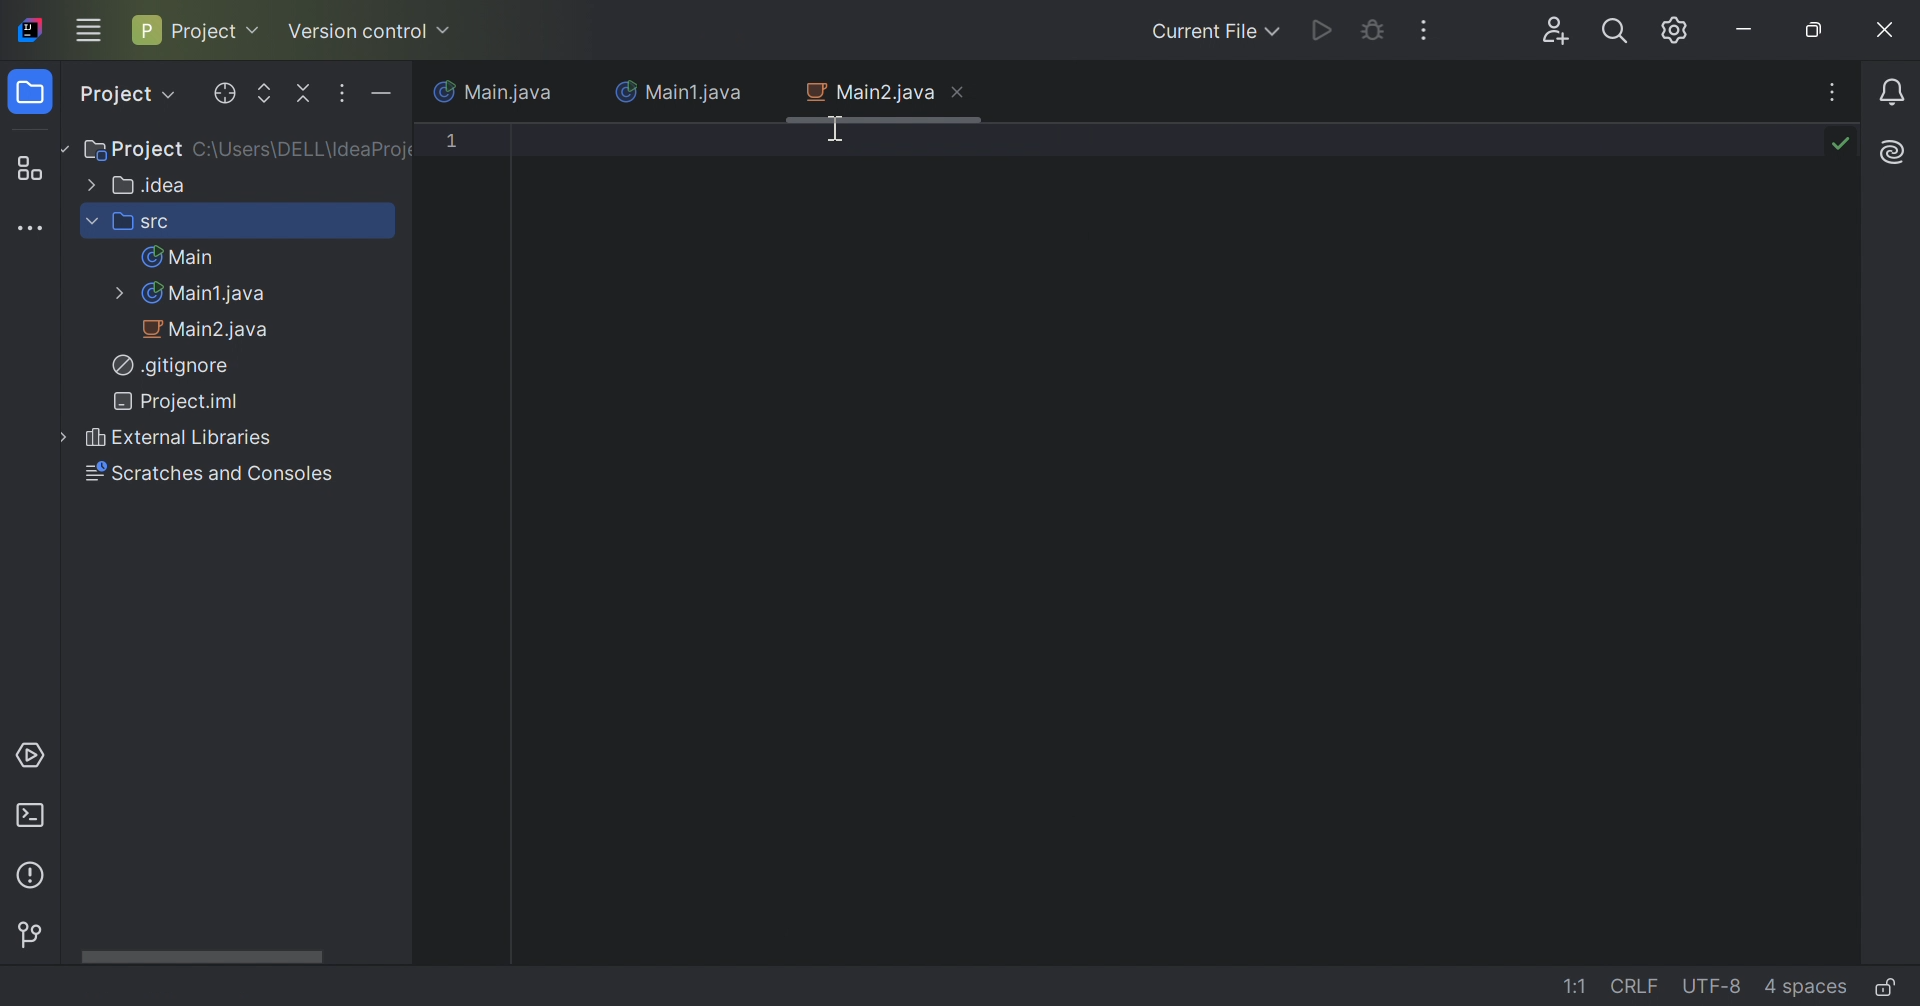  What do you see at coordinates (196, 28) in the screenshot?
I see `Project` at bounding box center [196, 28].